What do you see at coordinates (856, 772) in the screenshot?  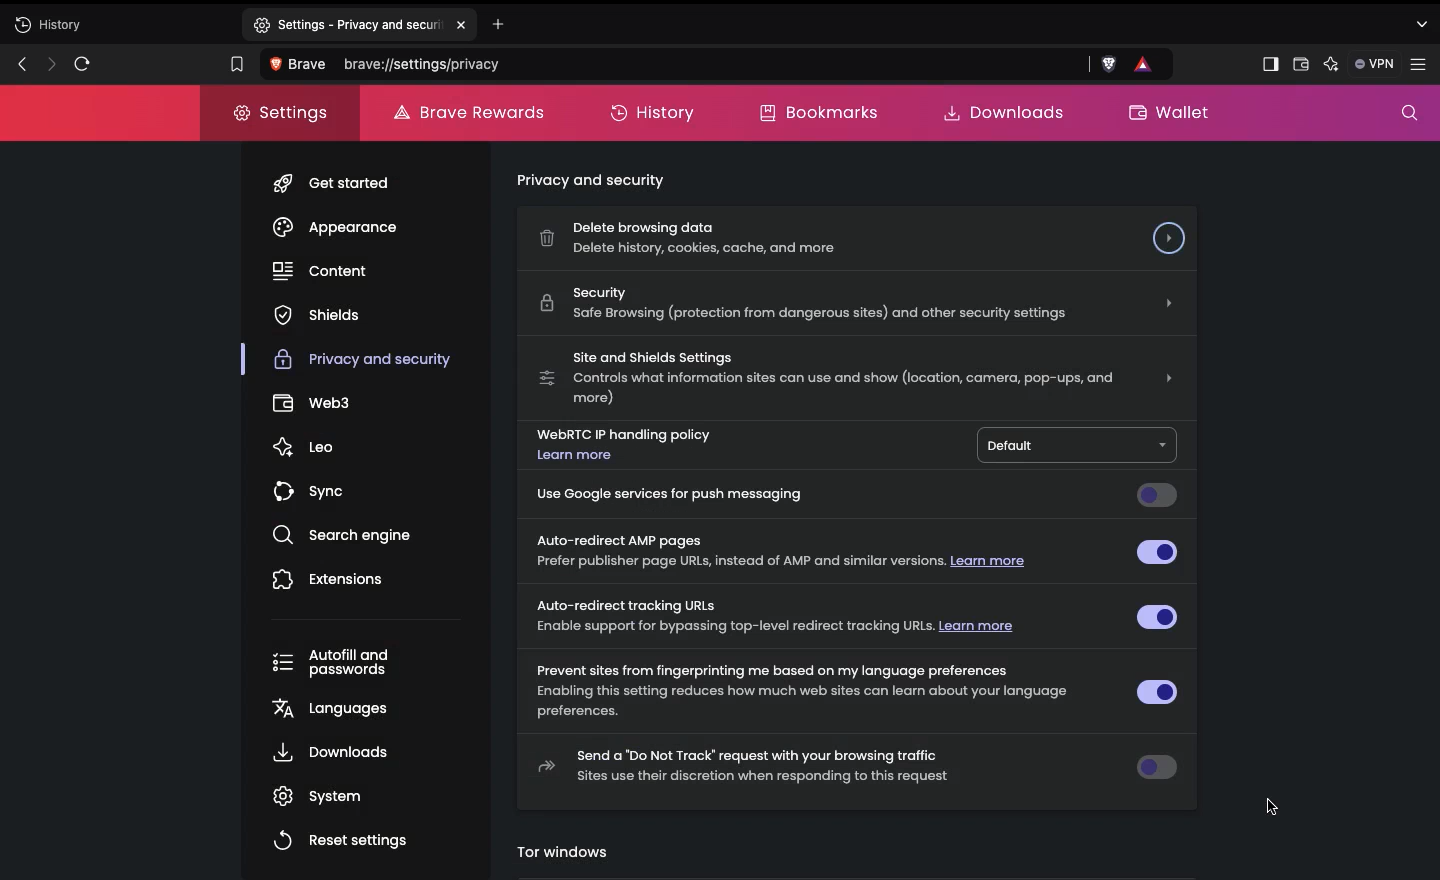 I see `Send to Do Not Track request with your browsing traffic` at bounding box center [856, 772].